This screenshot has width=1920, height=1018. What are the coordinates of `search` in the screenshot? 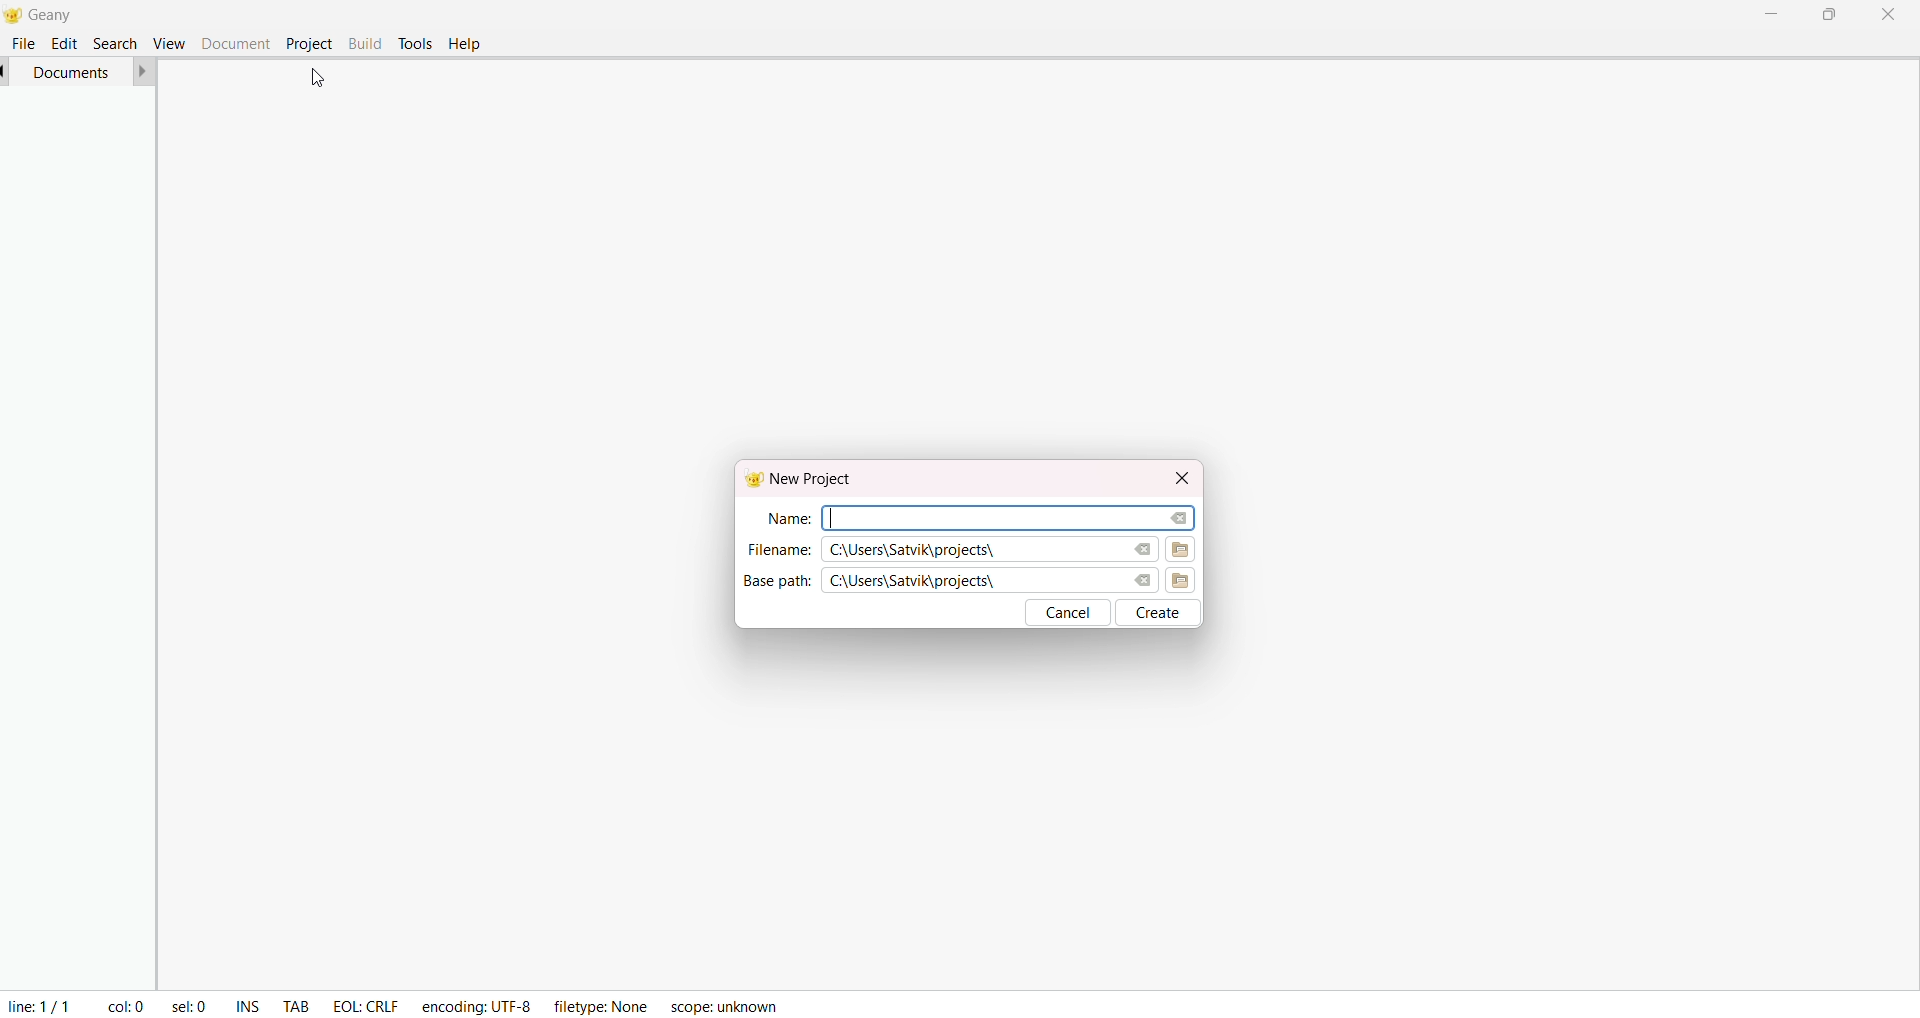 It's located at (113, 42).